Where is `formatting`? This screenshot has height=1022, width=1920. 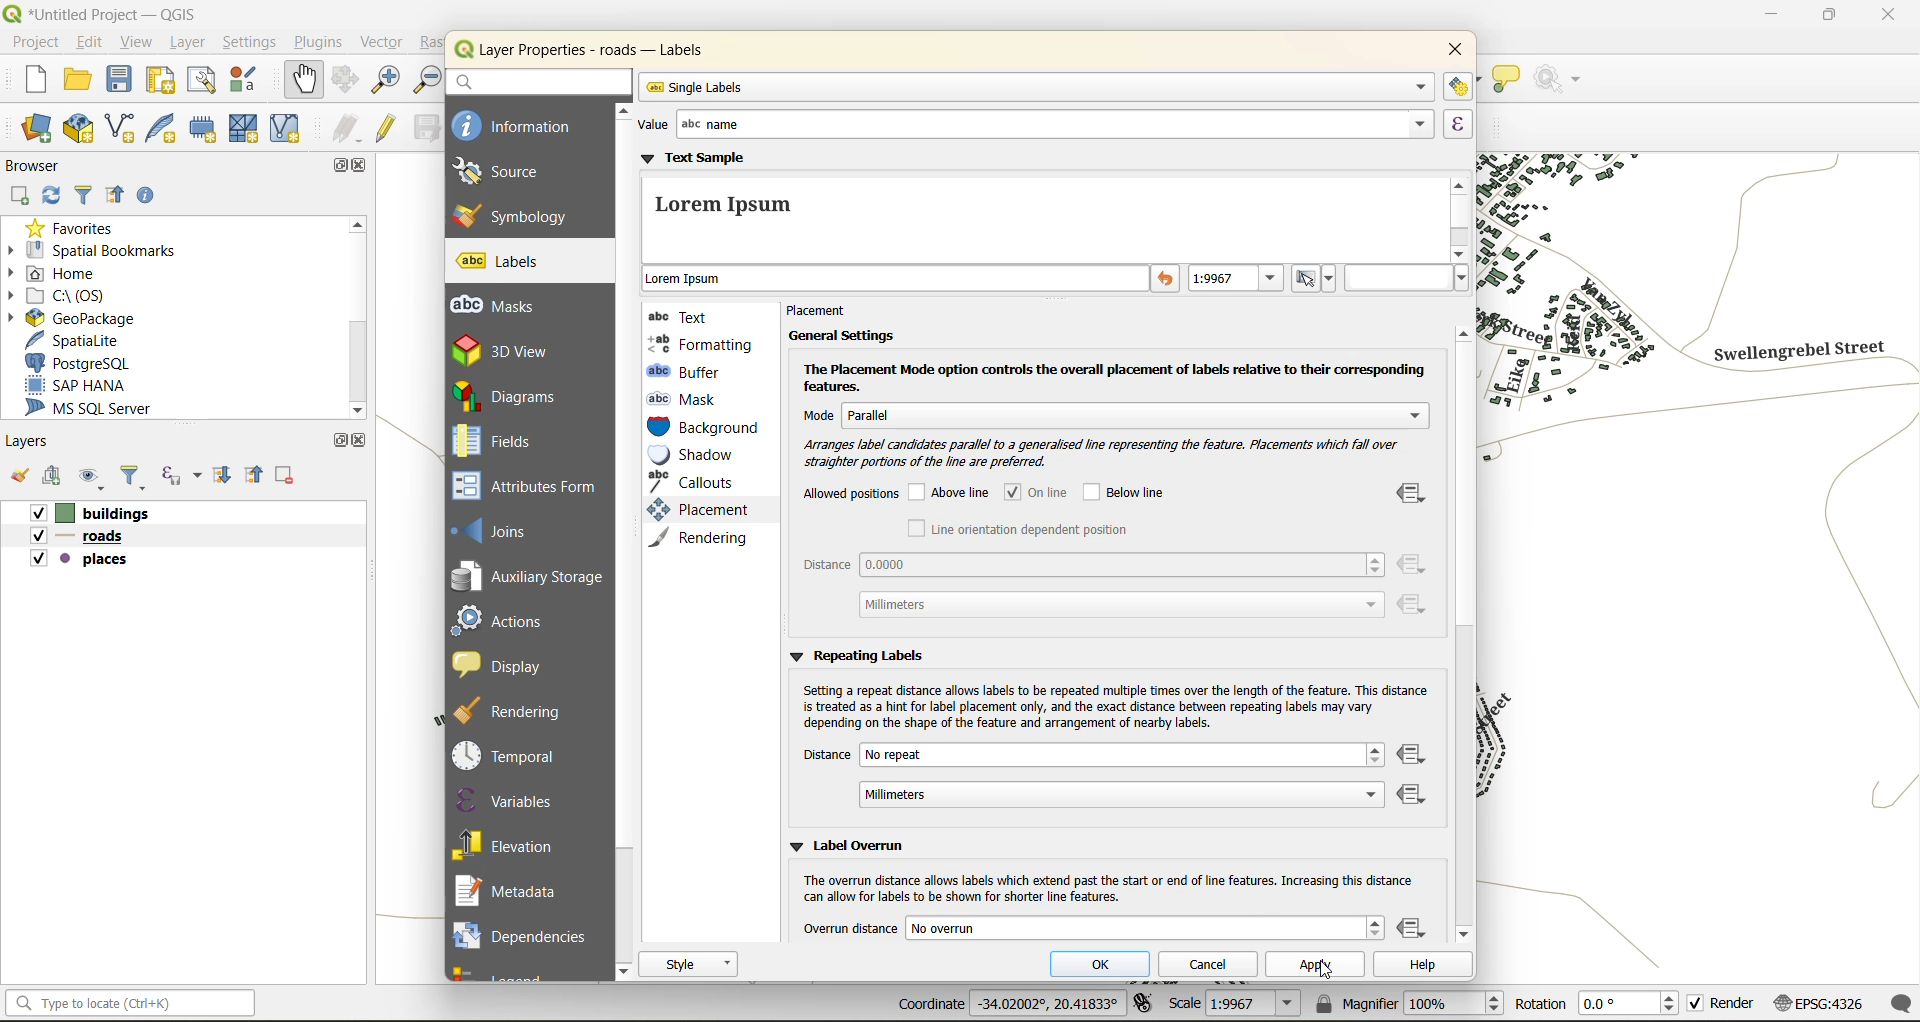
formatting is located at coordinates (701, 344).